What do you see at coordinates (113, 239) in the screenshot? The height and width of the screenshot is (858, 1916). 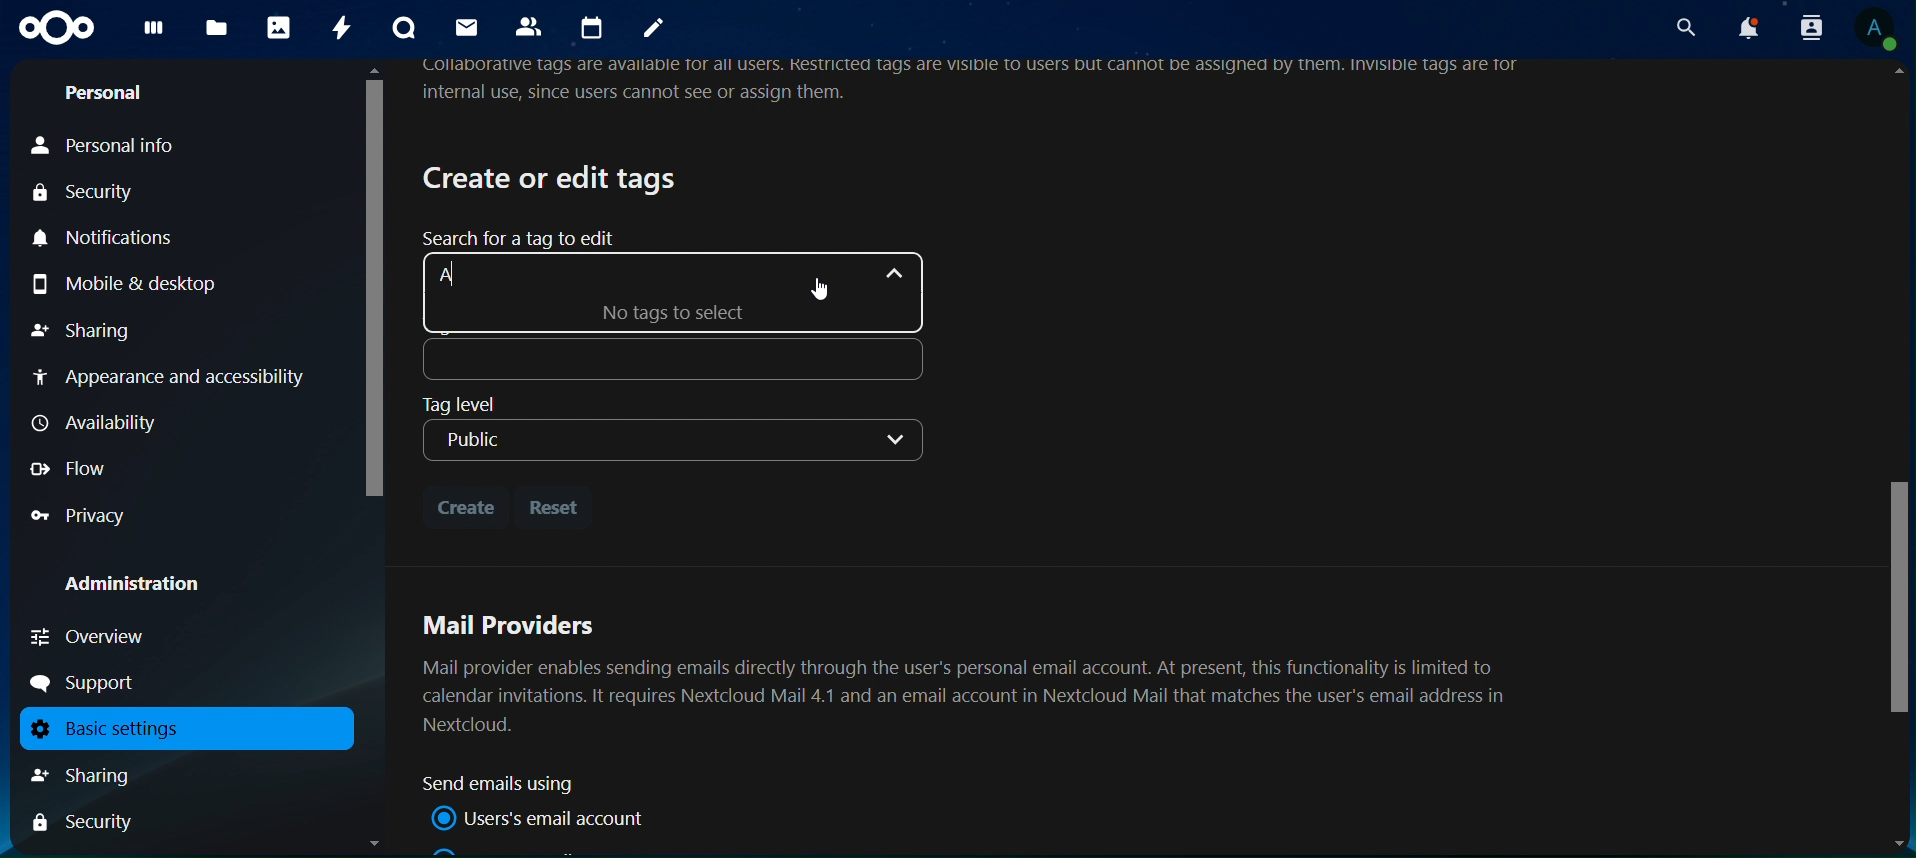 I see `notifications` at bounding box center [113, 239].